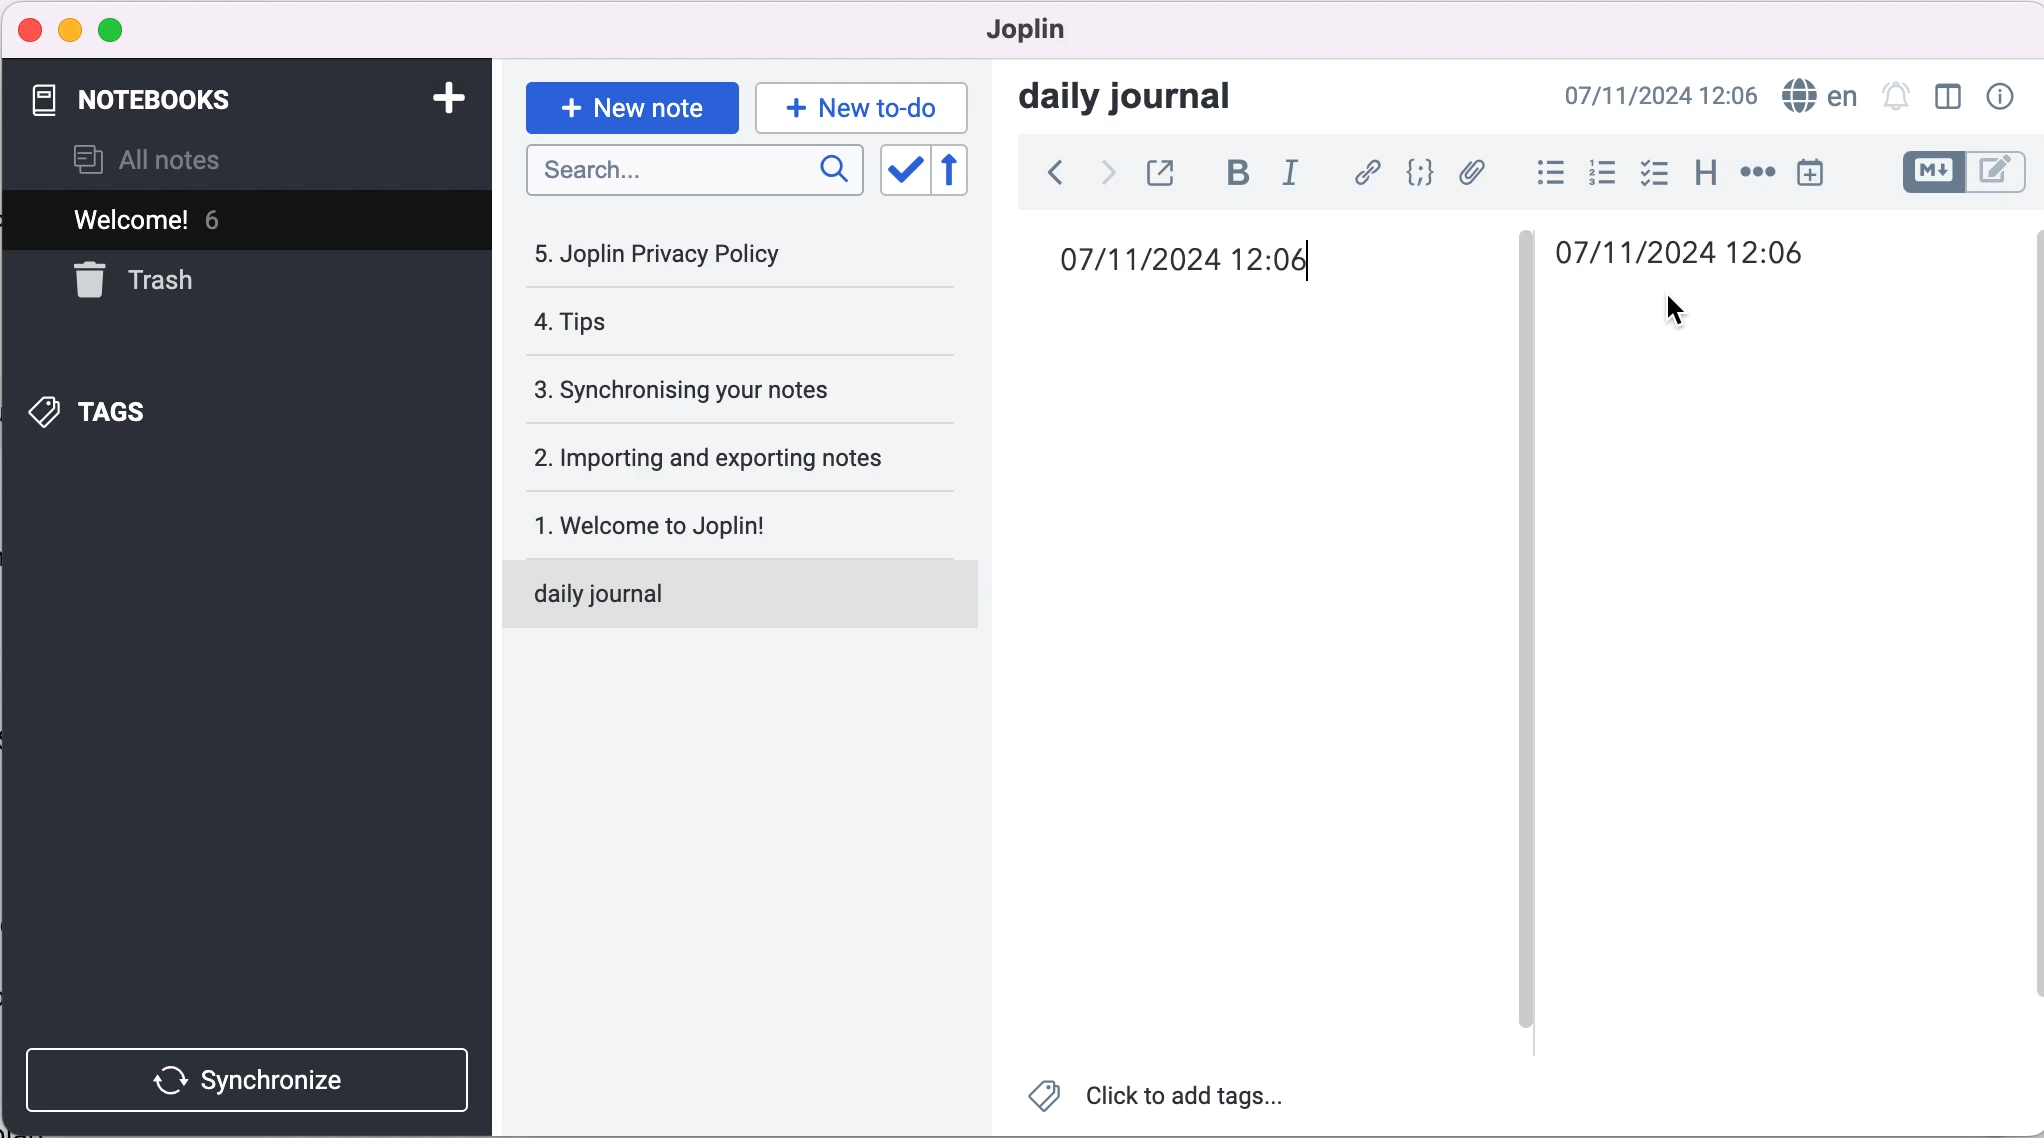 This screenshot has width=2044, height=1138. I want to click on maximize, so click(116, 29).